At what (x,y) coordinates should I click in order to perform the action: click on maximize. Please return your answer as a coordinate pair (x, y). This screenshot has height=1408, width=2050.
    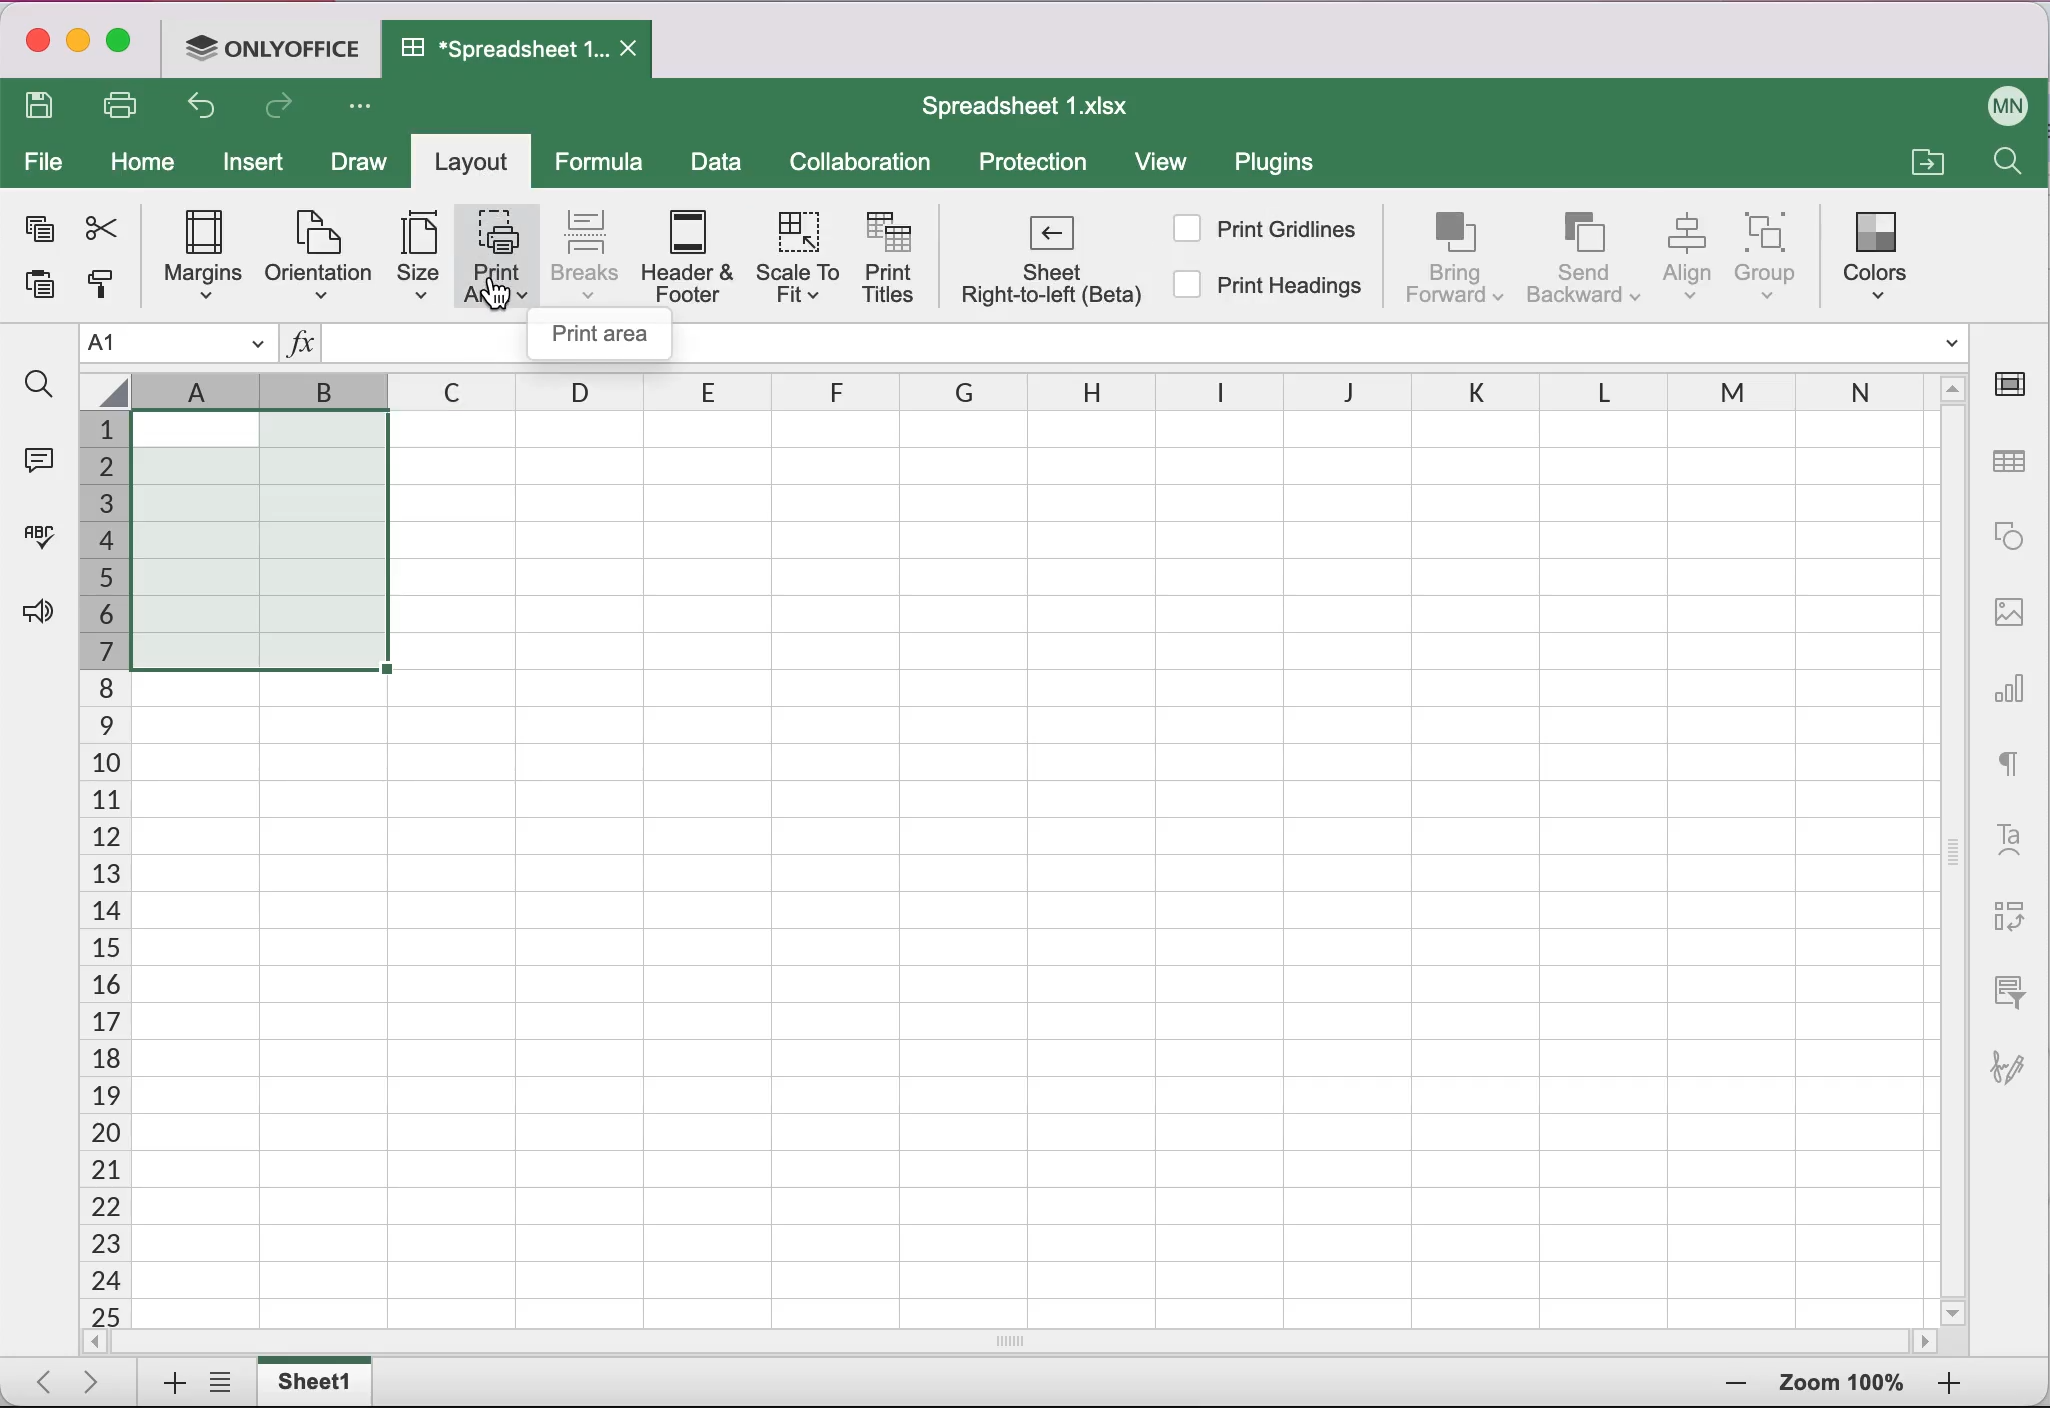
    Looking at the image, I should click on (126, 45).